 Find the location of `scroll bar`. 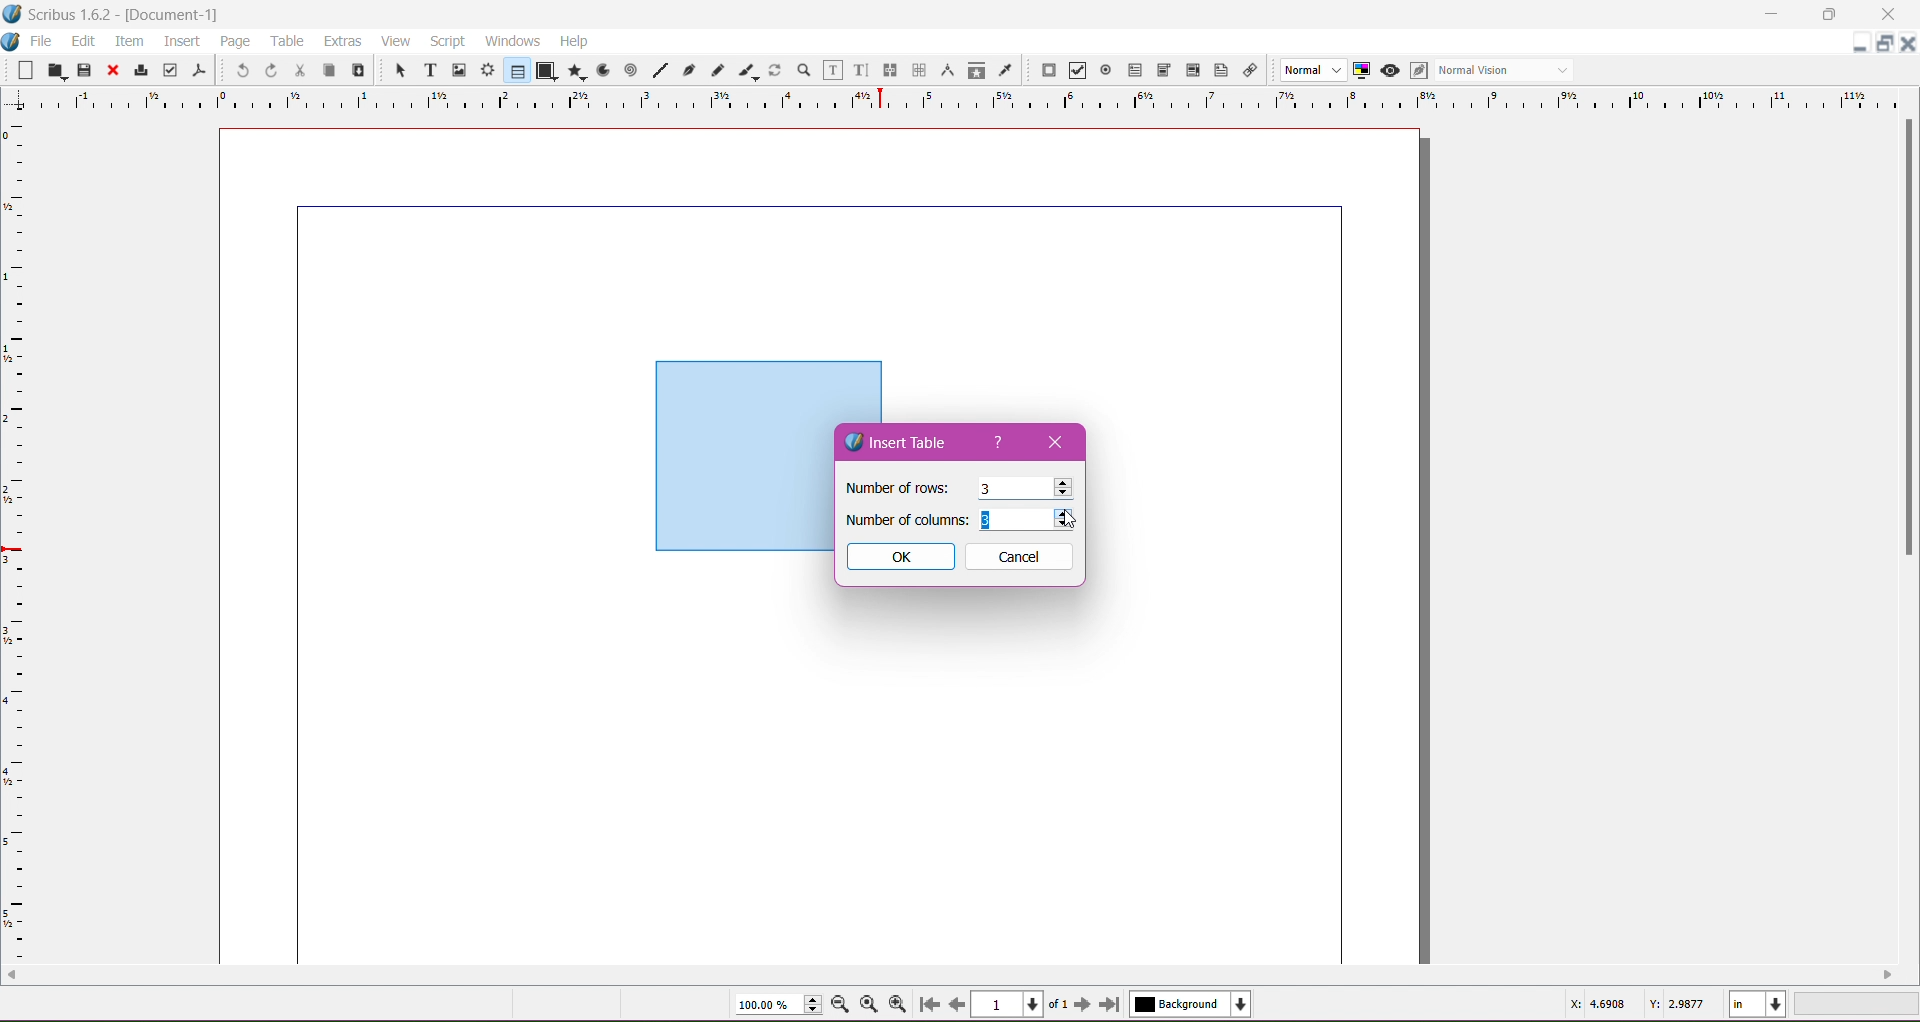

scroll bar is located at coordinates (1902, 534).